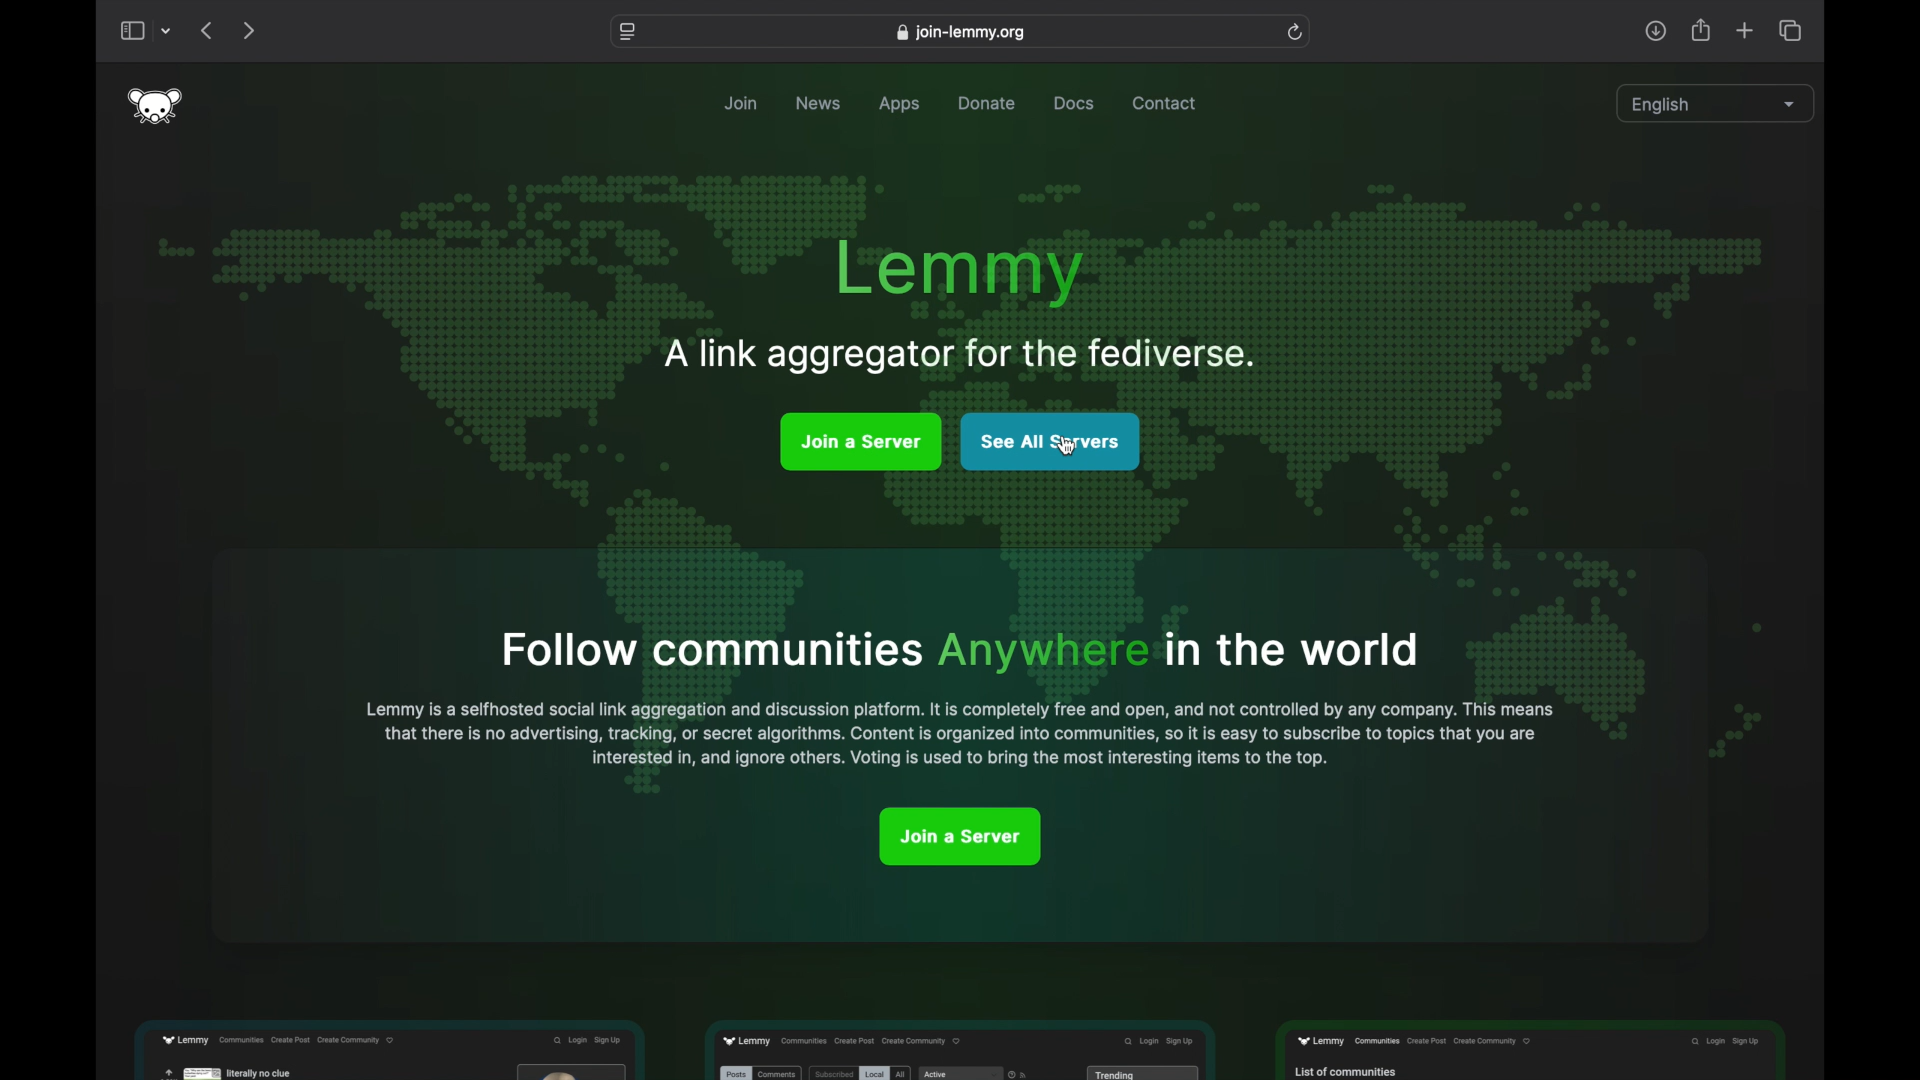  Describe the element at coordinates (960, 34) in the screenshot. I see `web address` at that location.